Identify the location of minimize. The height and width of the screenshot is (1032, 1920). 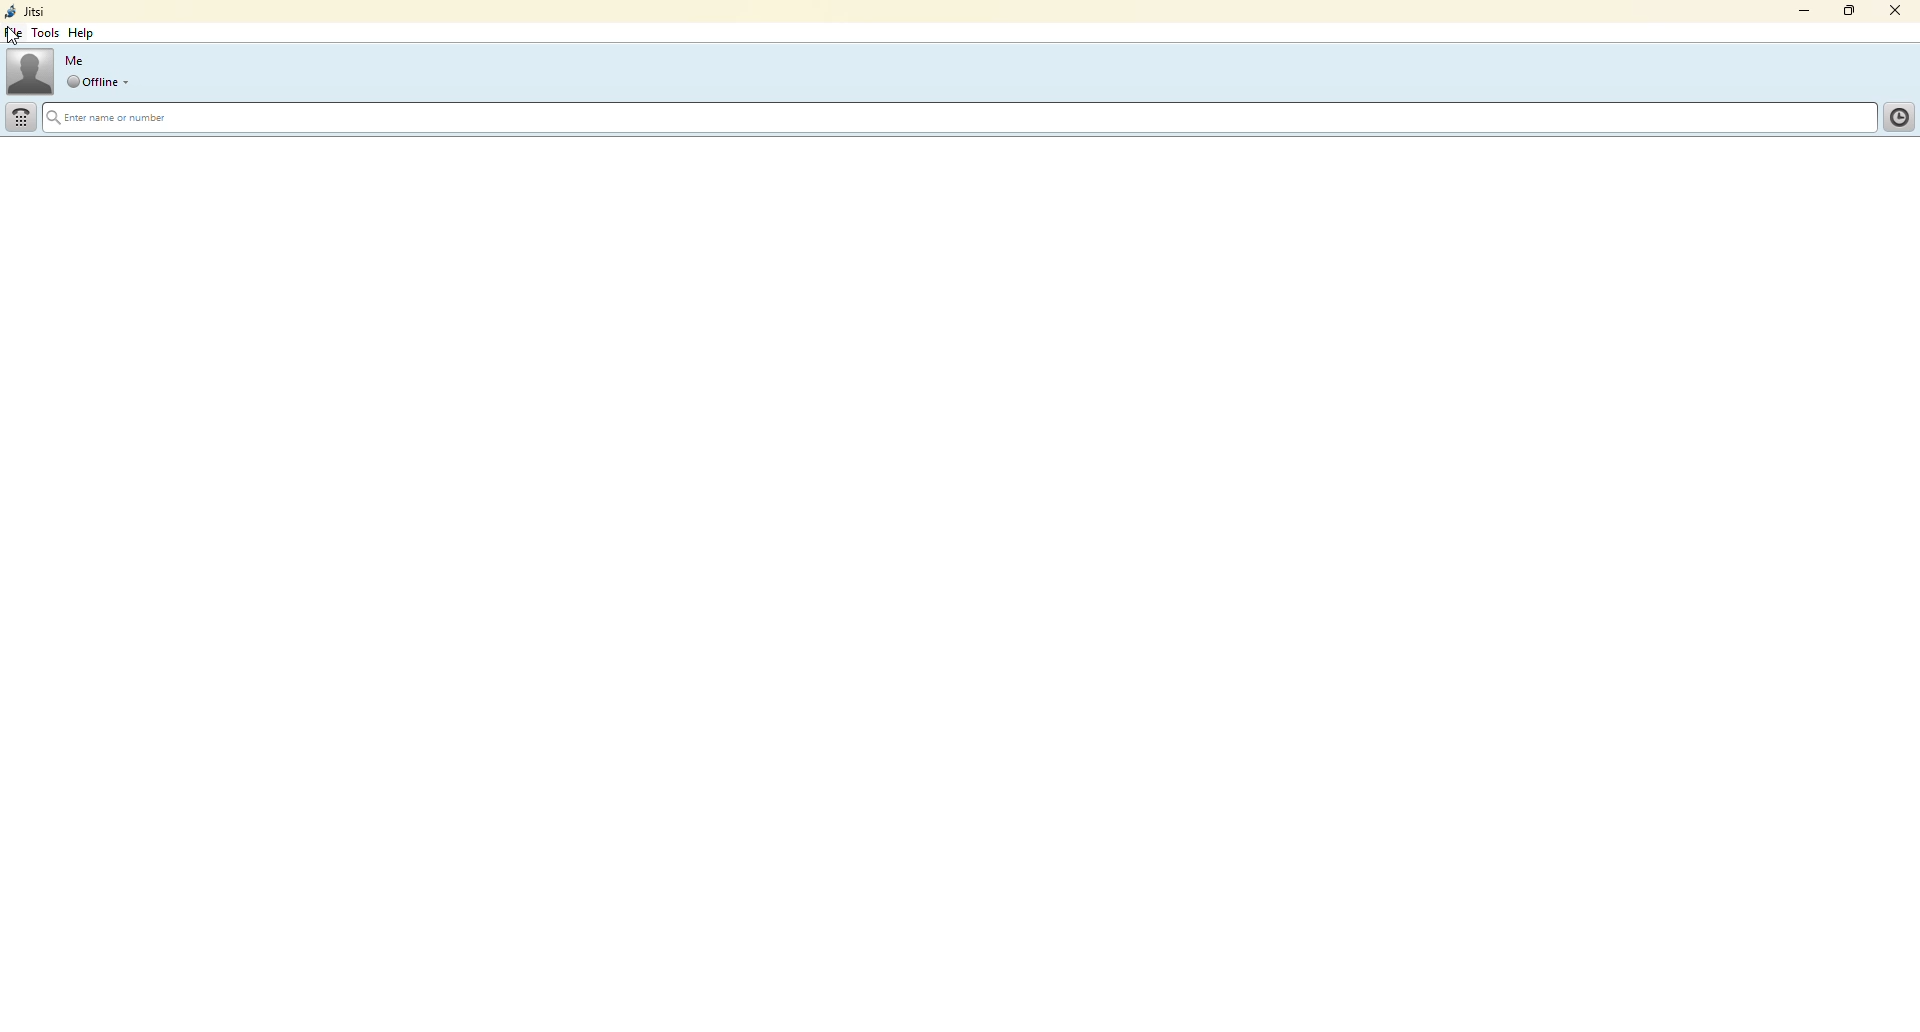
(1796, 12).